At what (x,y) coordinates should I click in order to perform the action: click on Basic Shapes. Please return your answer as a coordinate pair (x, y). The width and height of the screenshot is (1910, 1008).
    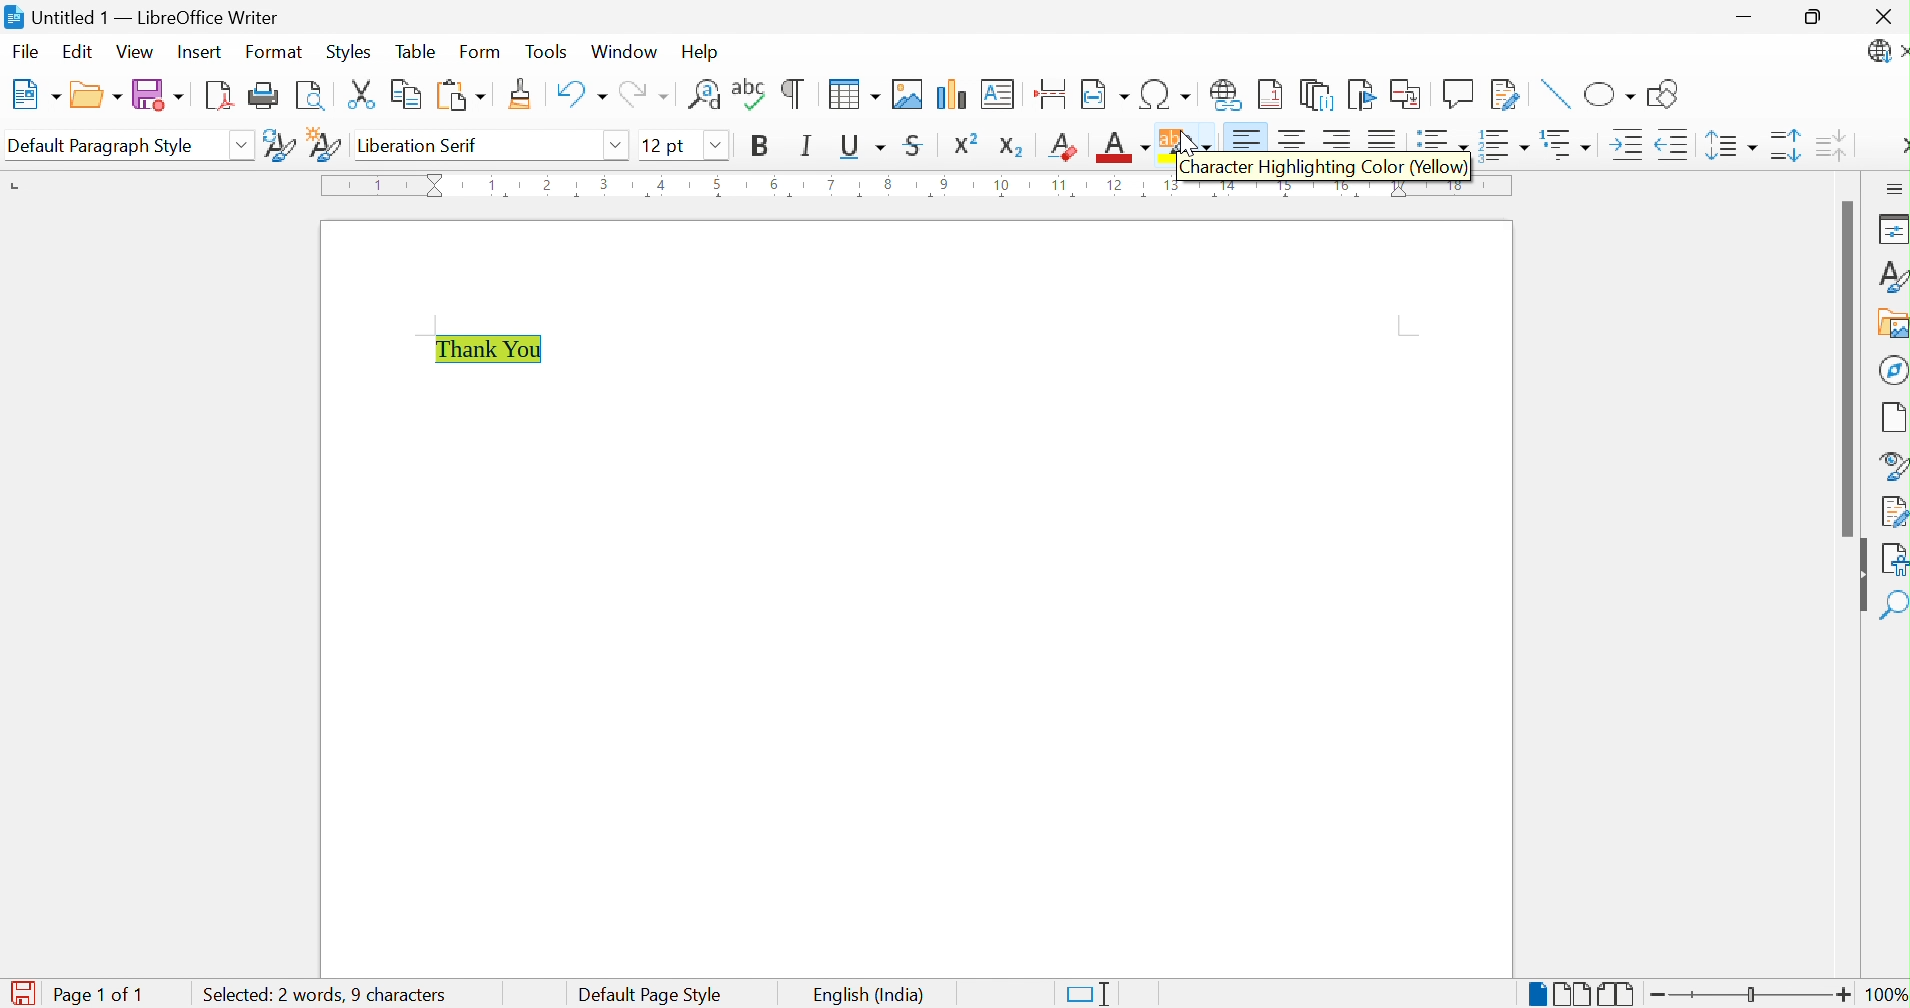
    Looking at the image, I should click on (1607, 91).